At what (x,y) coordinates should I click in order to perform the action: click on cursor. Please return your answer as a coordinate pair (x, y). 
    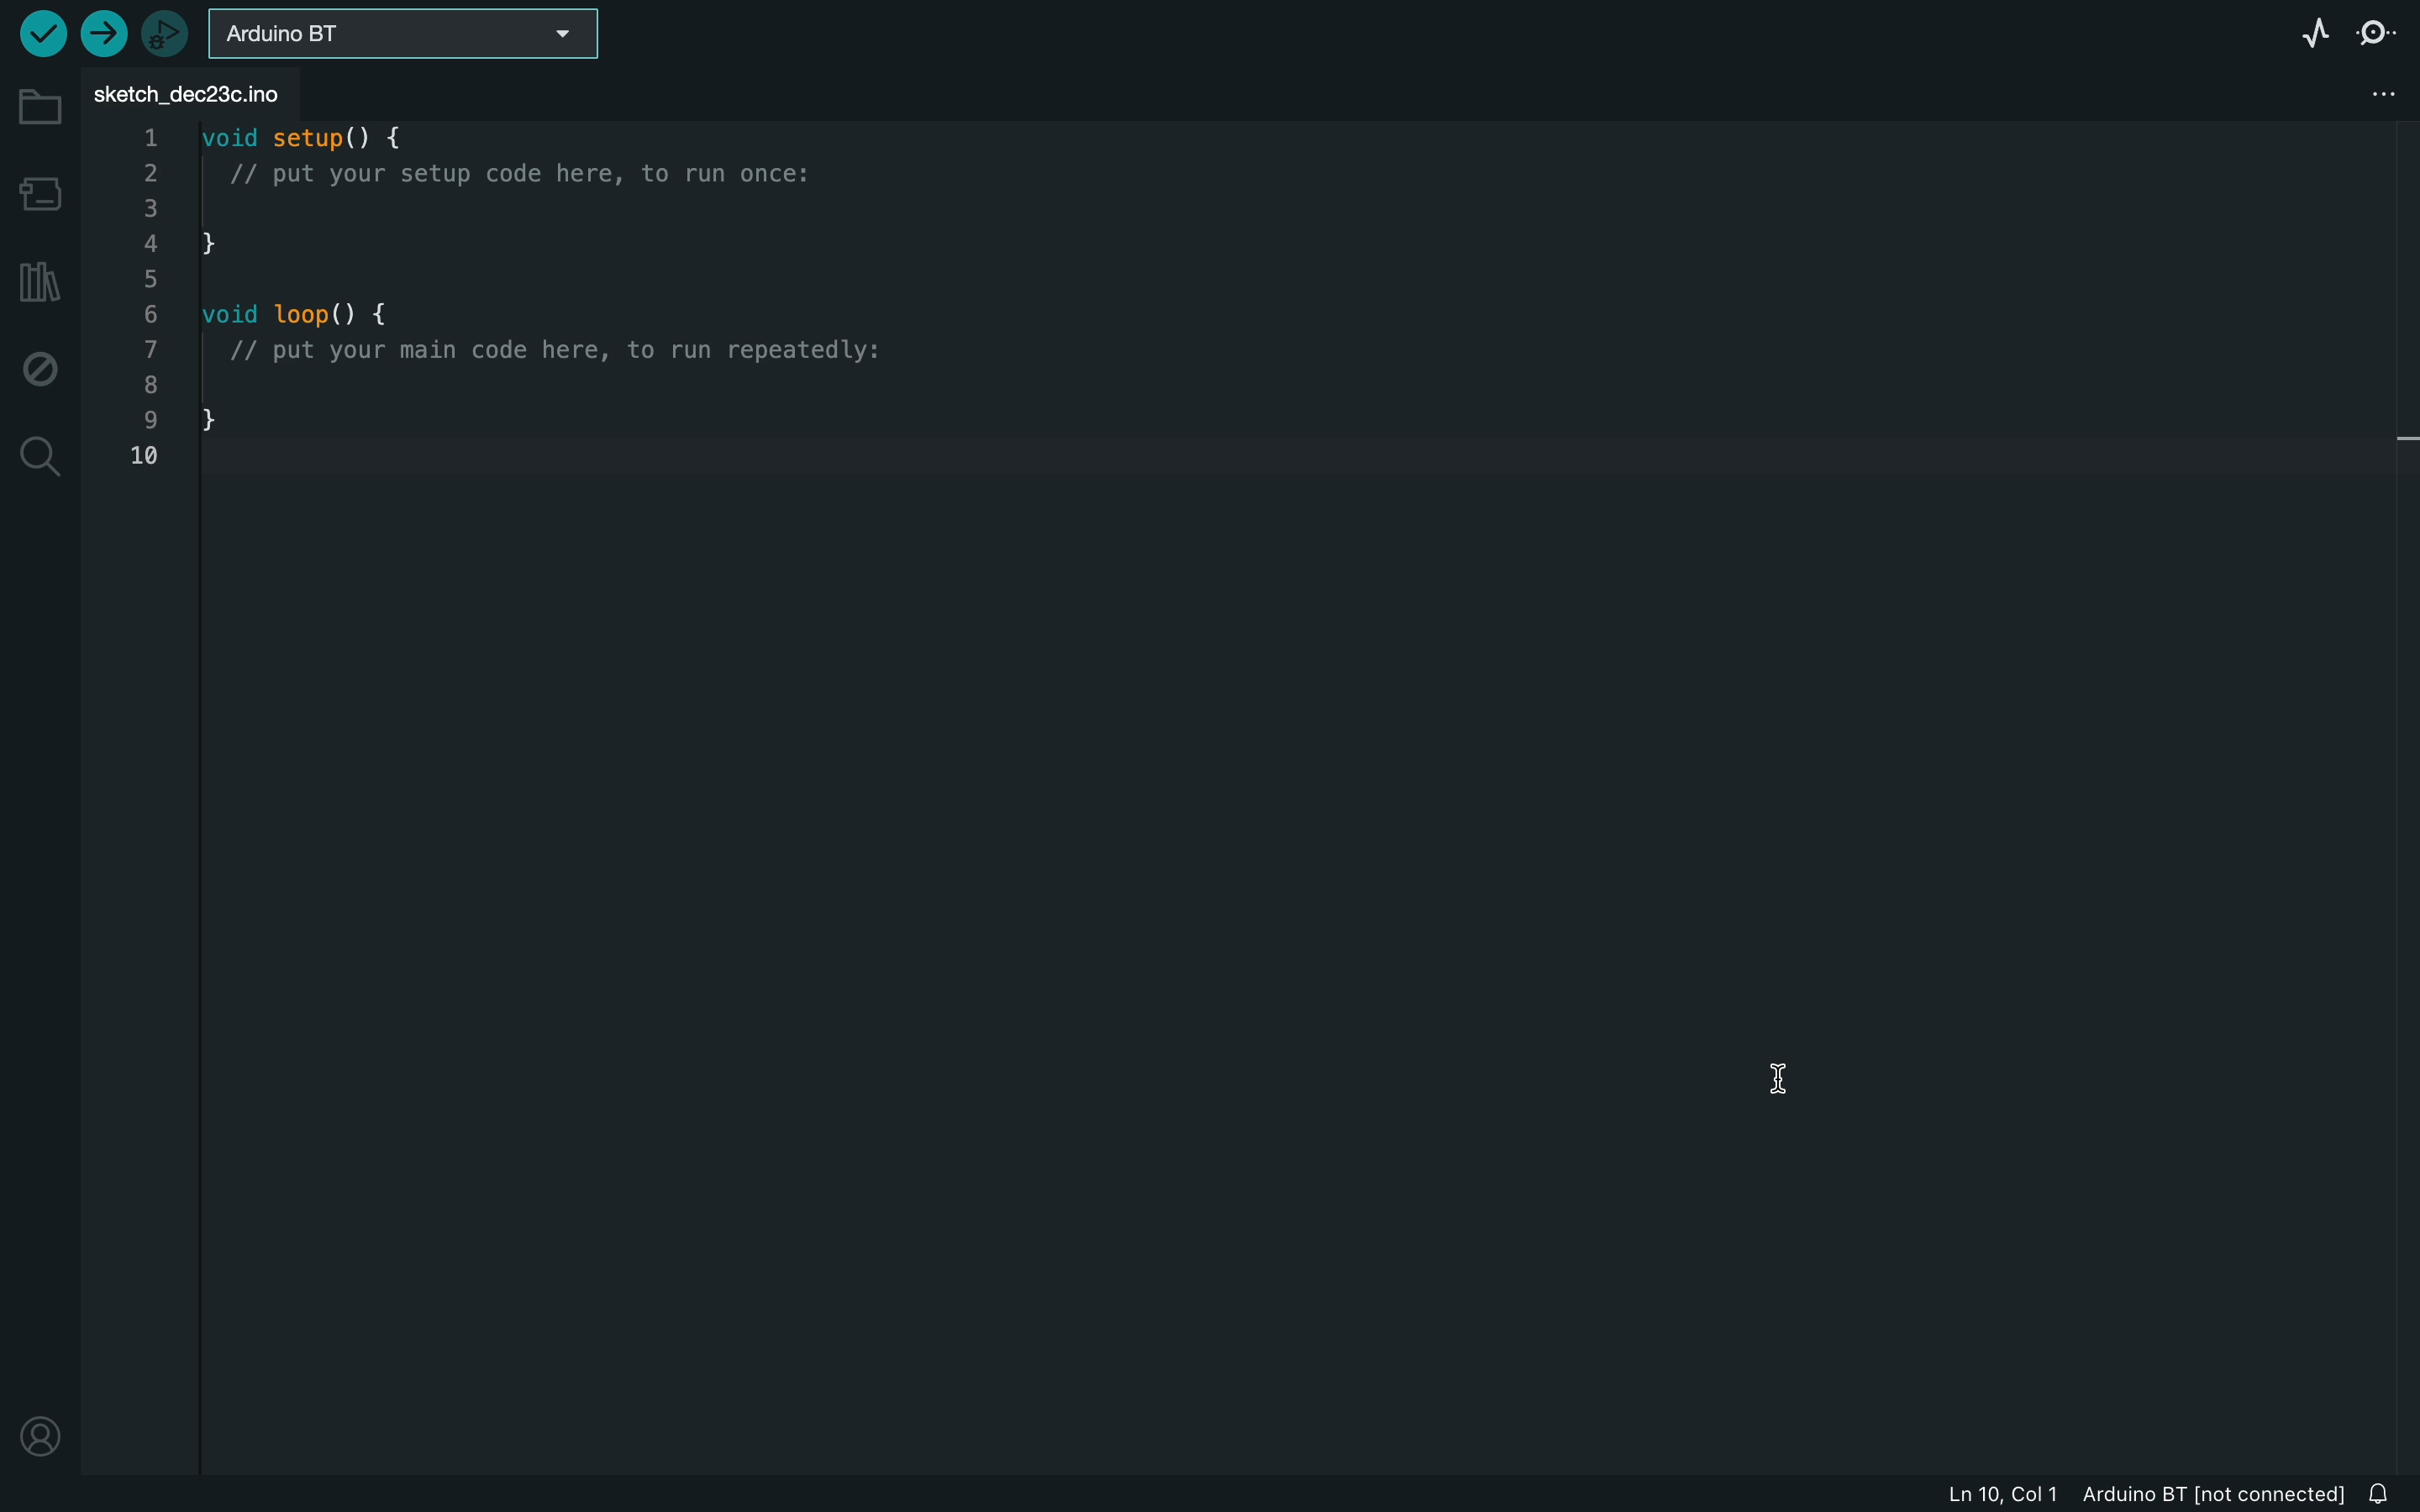
    Looking at the image, I should click on (1802, 1080).